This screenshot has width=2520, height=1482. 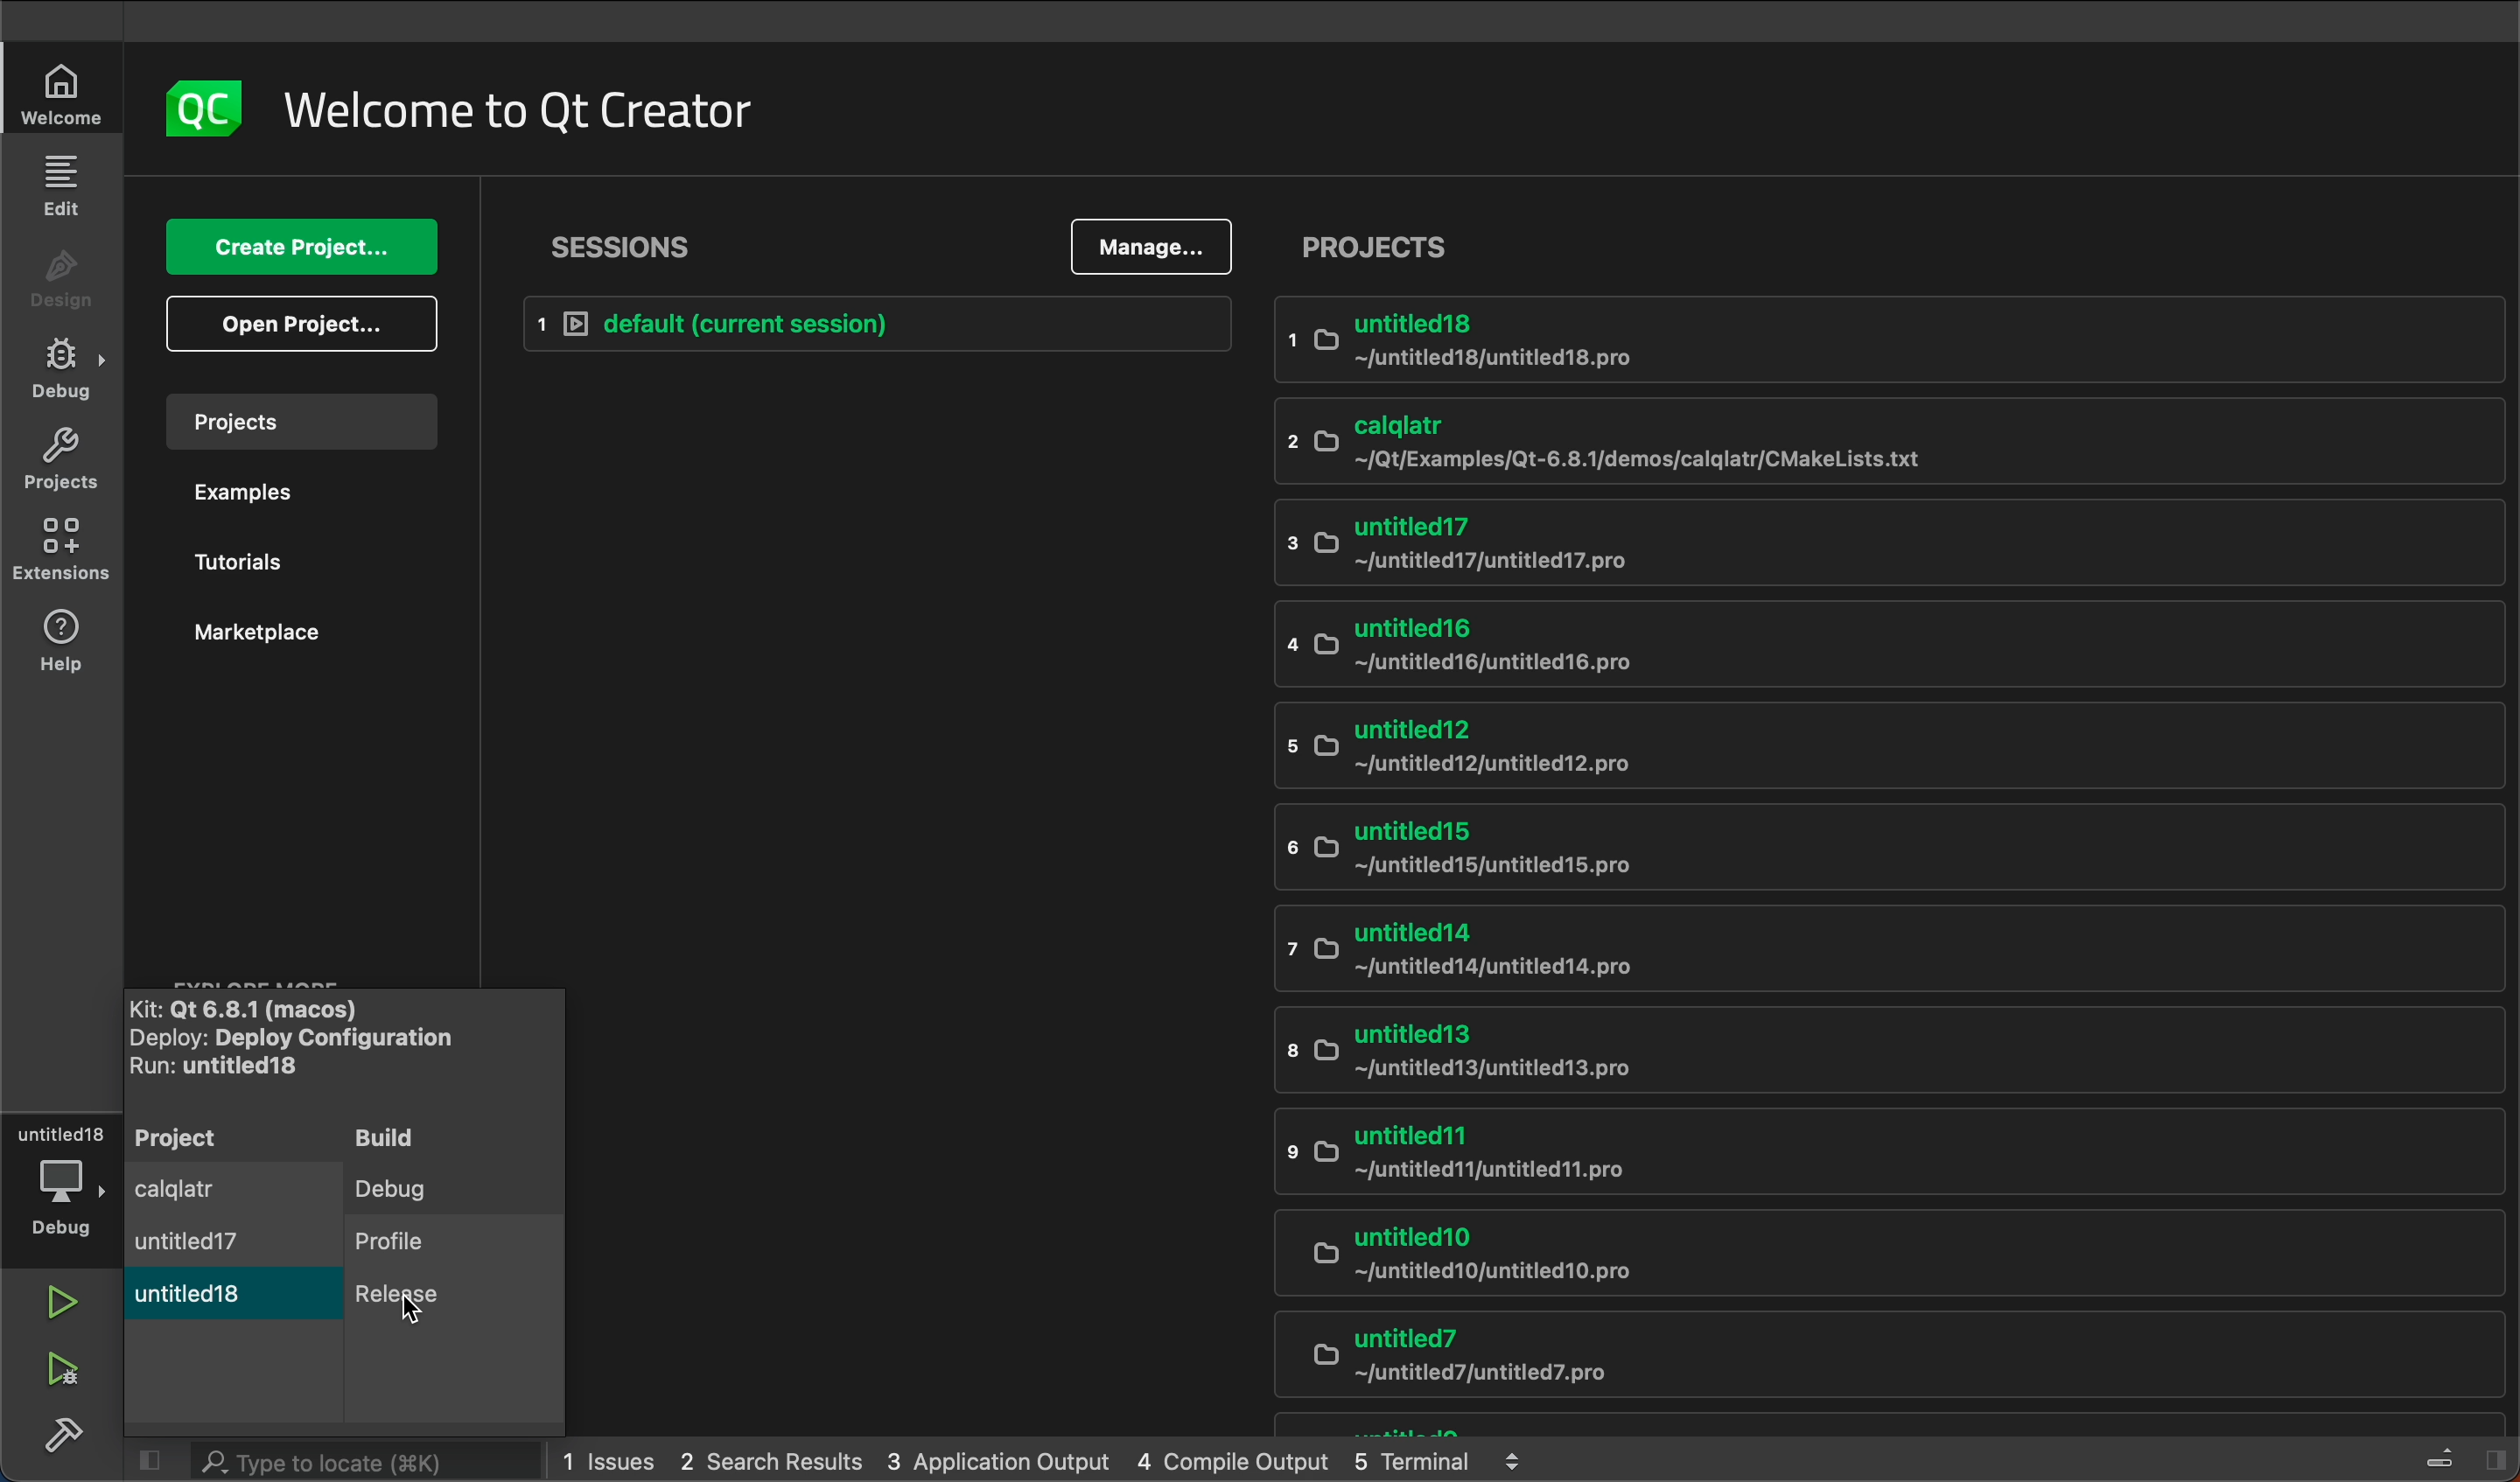 What do you see at coordinates (65, 186) in the screenshot?
I see `edit` at bounding box center [65, 186].